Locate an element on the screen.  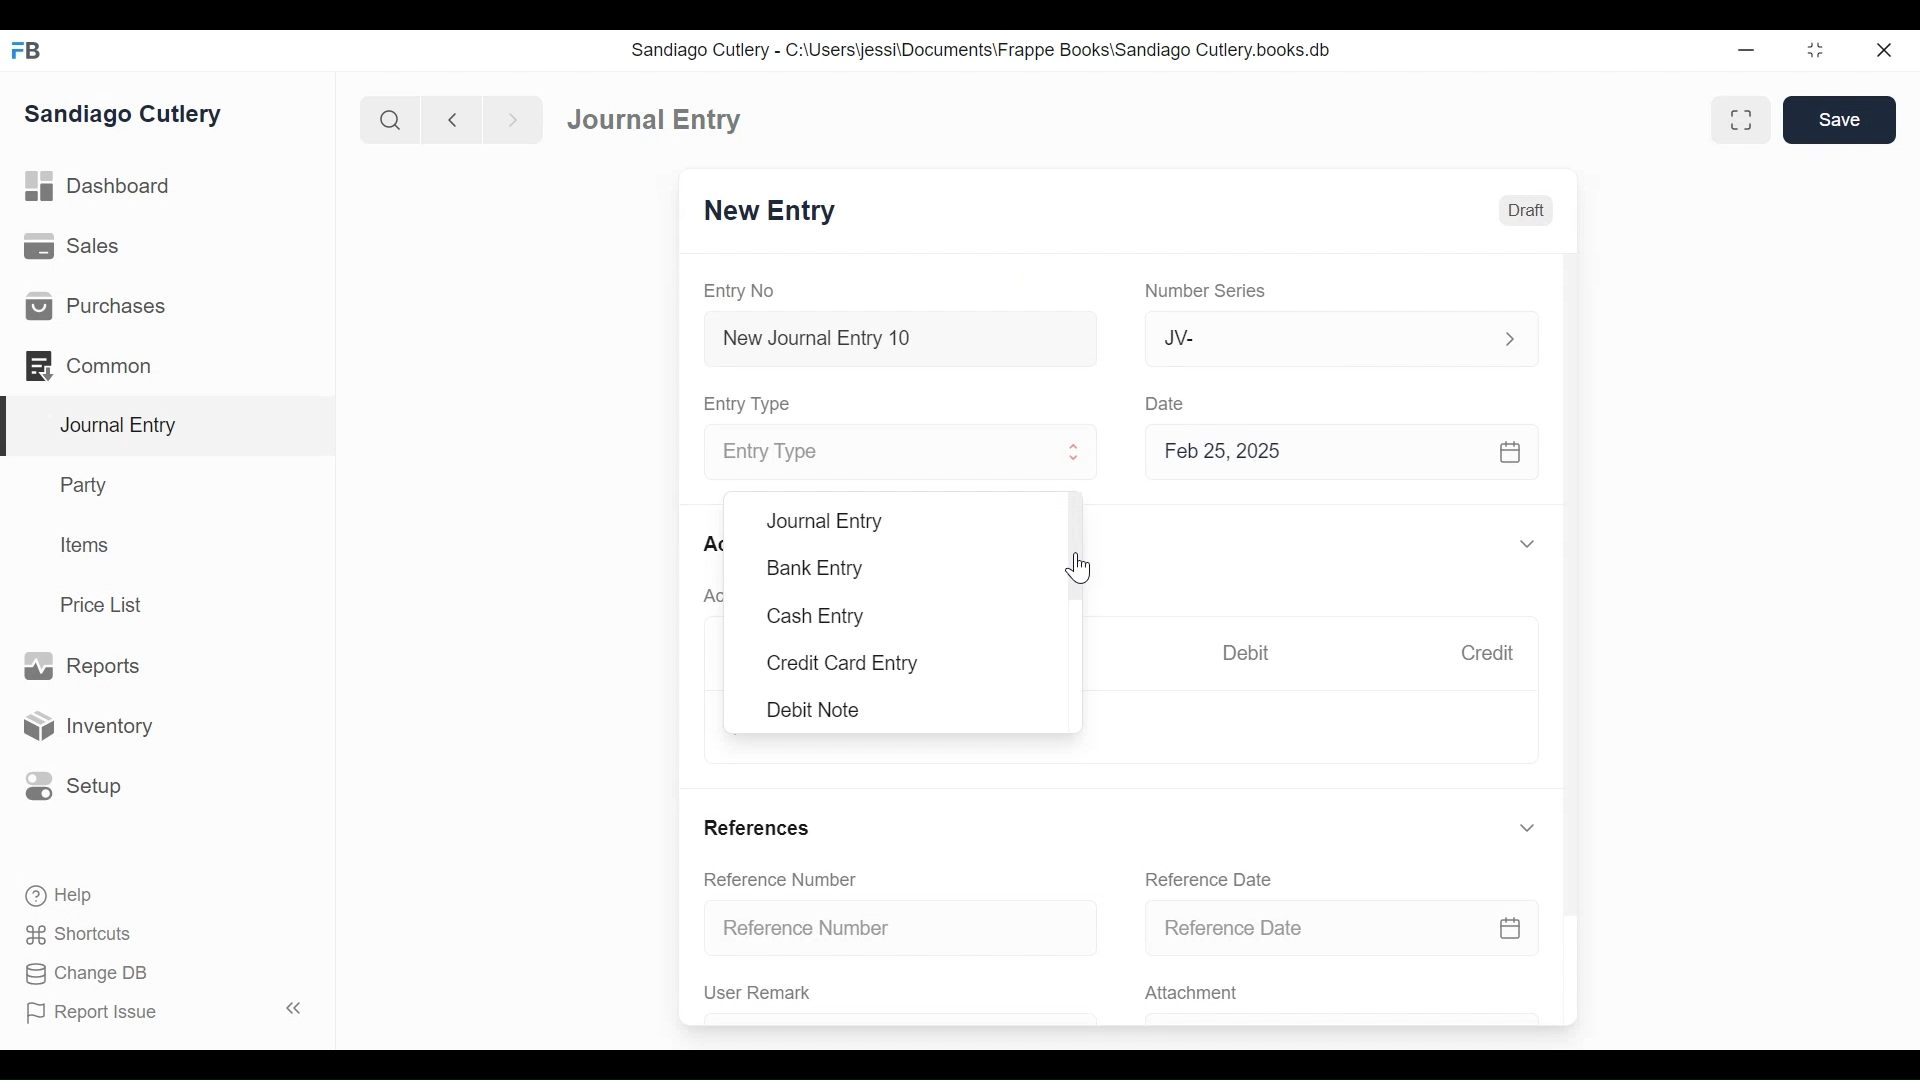
Reference Number is located at coordinates (784, 881).